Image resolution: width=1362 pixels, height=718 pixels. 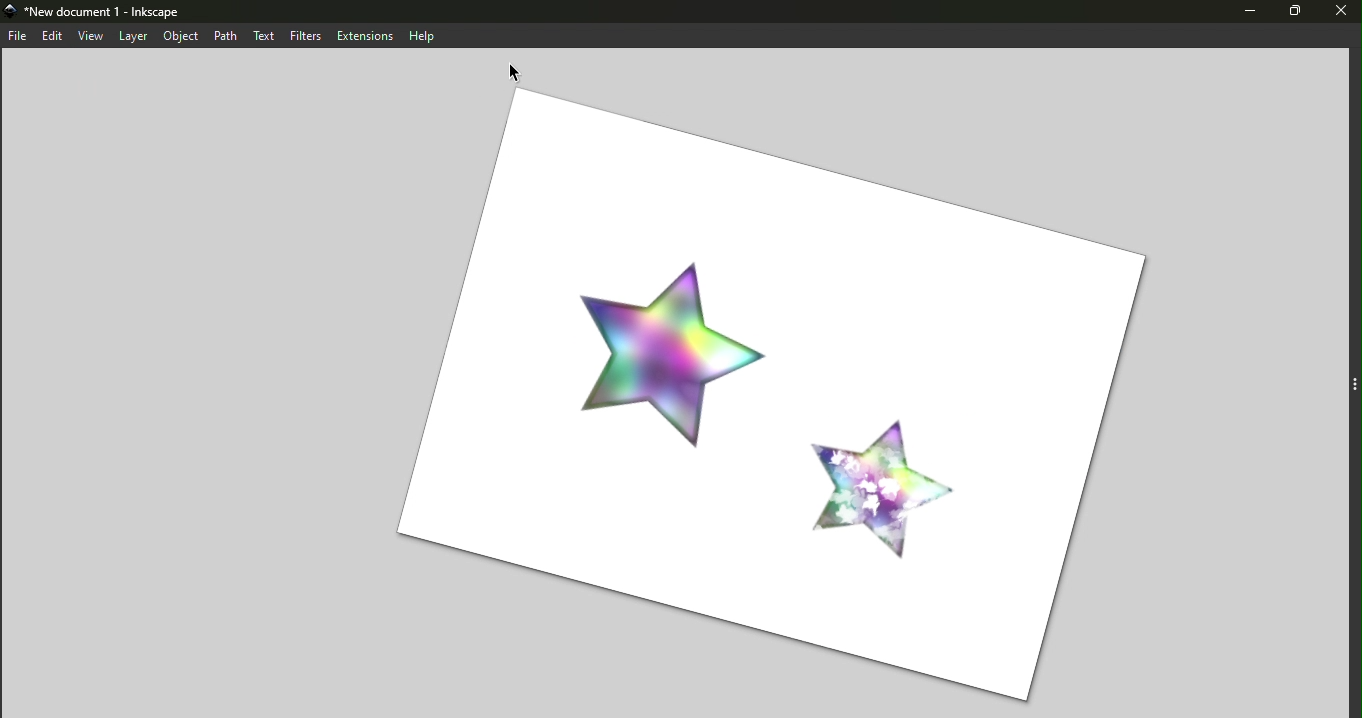 I want to click on Text, so click(x=264, y=35).